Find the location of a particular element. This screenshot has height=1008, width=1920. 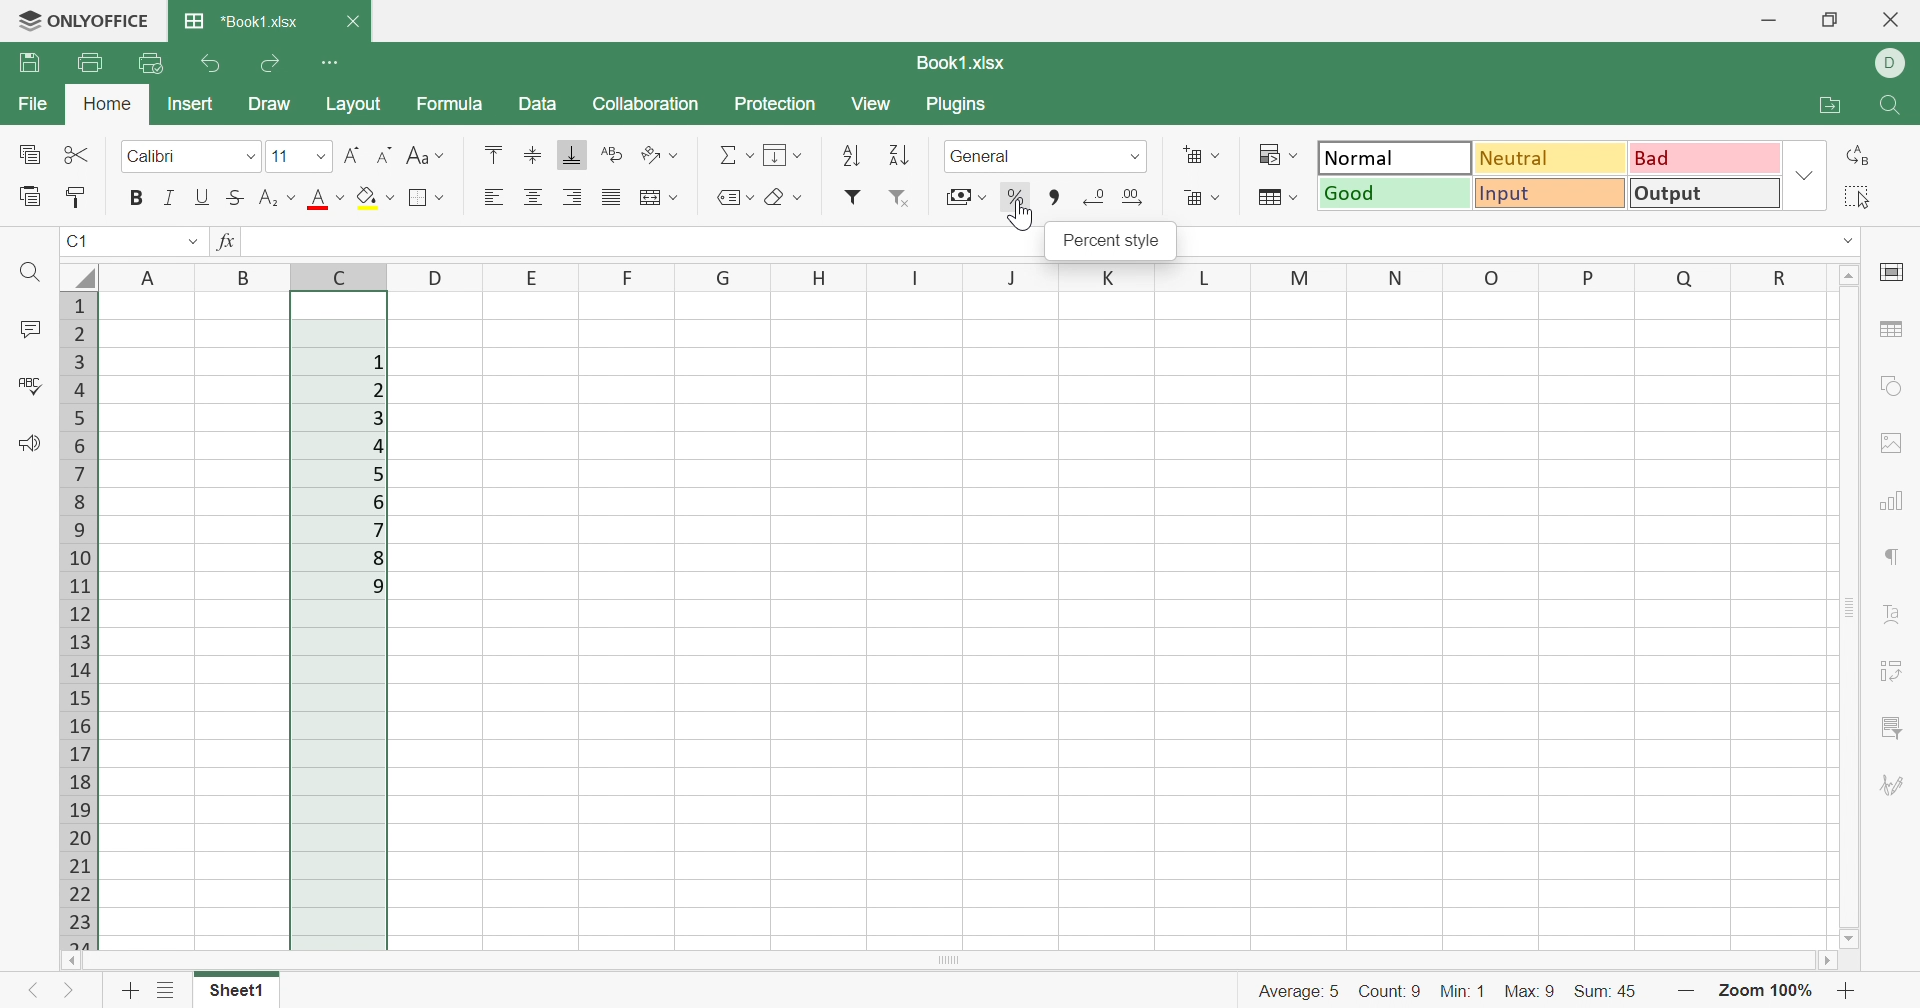

N is located at coordinates (1399, 276).